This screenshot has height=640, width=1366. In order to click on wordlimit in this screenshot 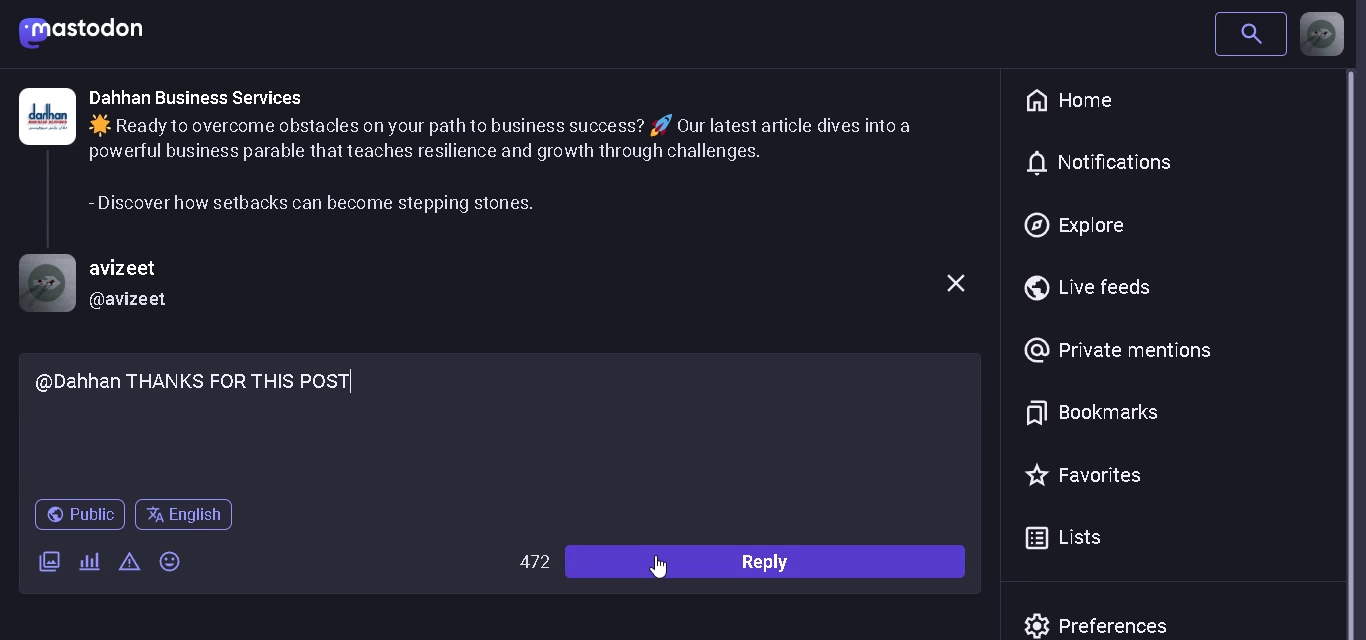, I will do `click(534, 564)`.